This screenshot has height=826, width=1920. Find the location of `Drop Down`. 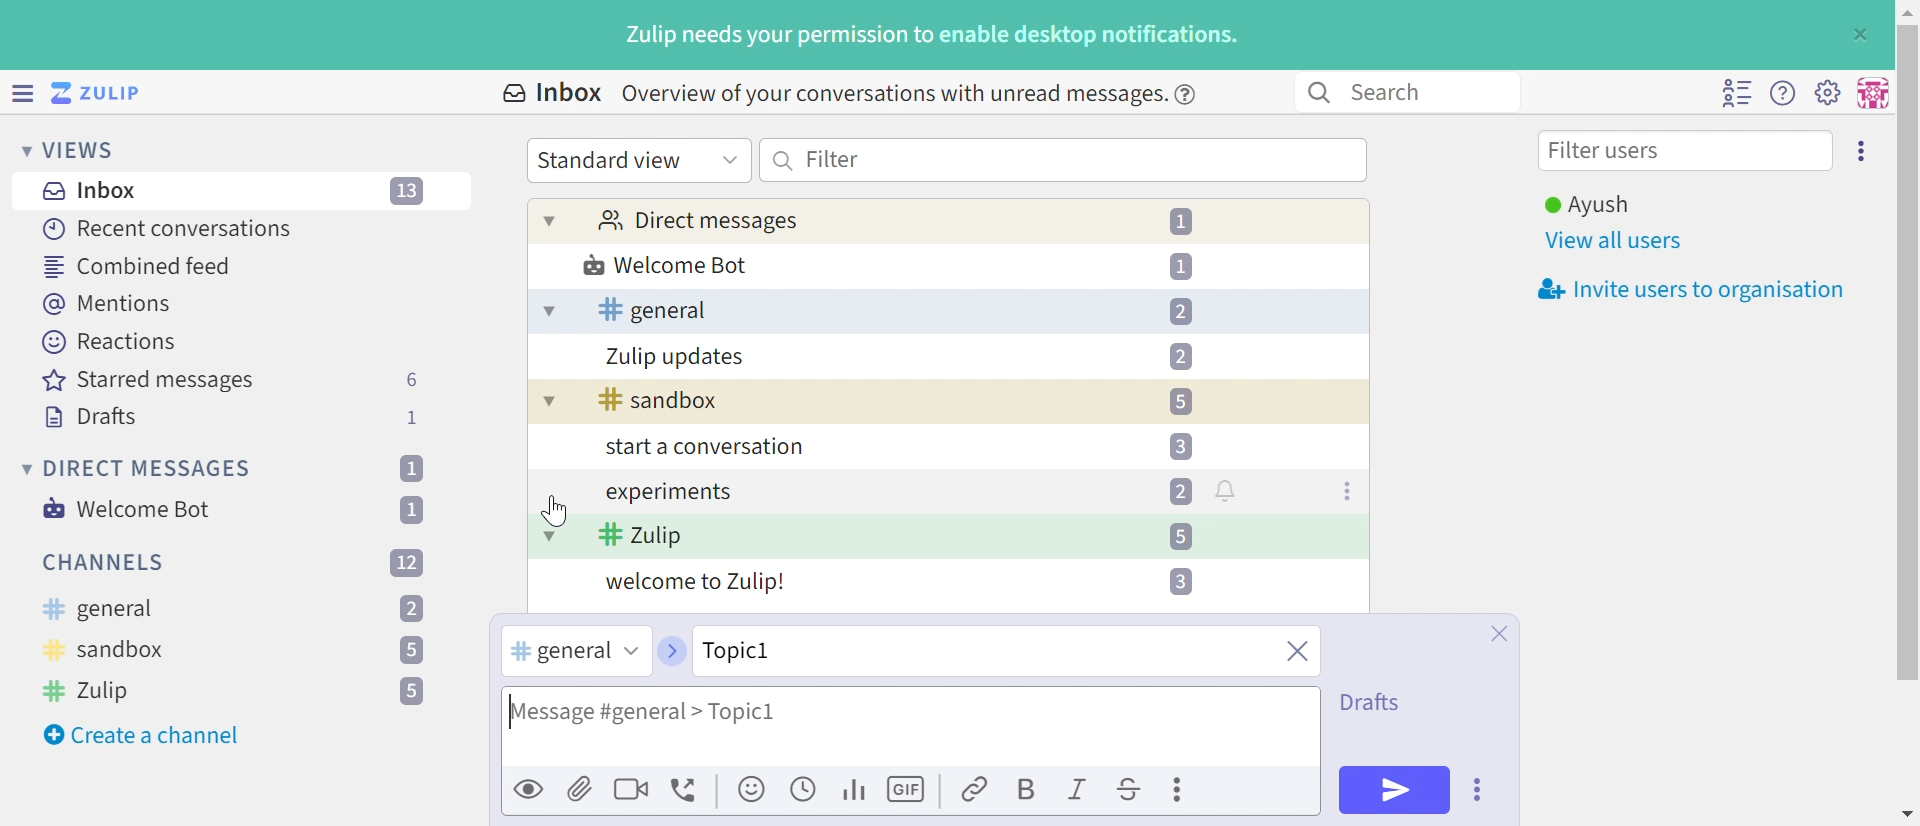

Drop Down is located at coordinates (549, 535).